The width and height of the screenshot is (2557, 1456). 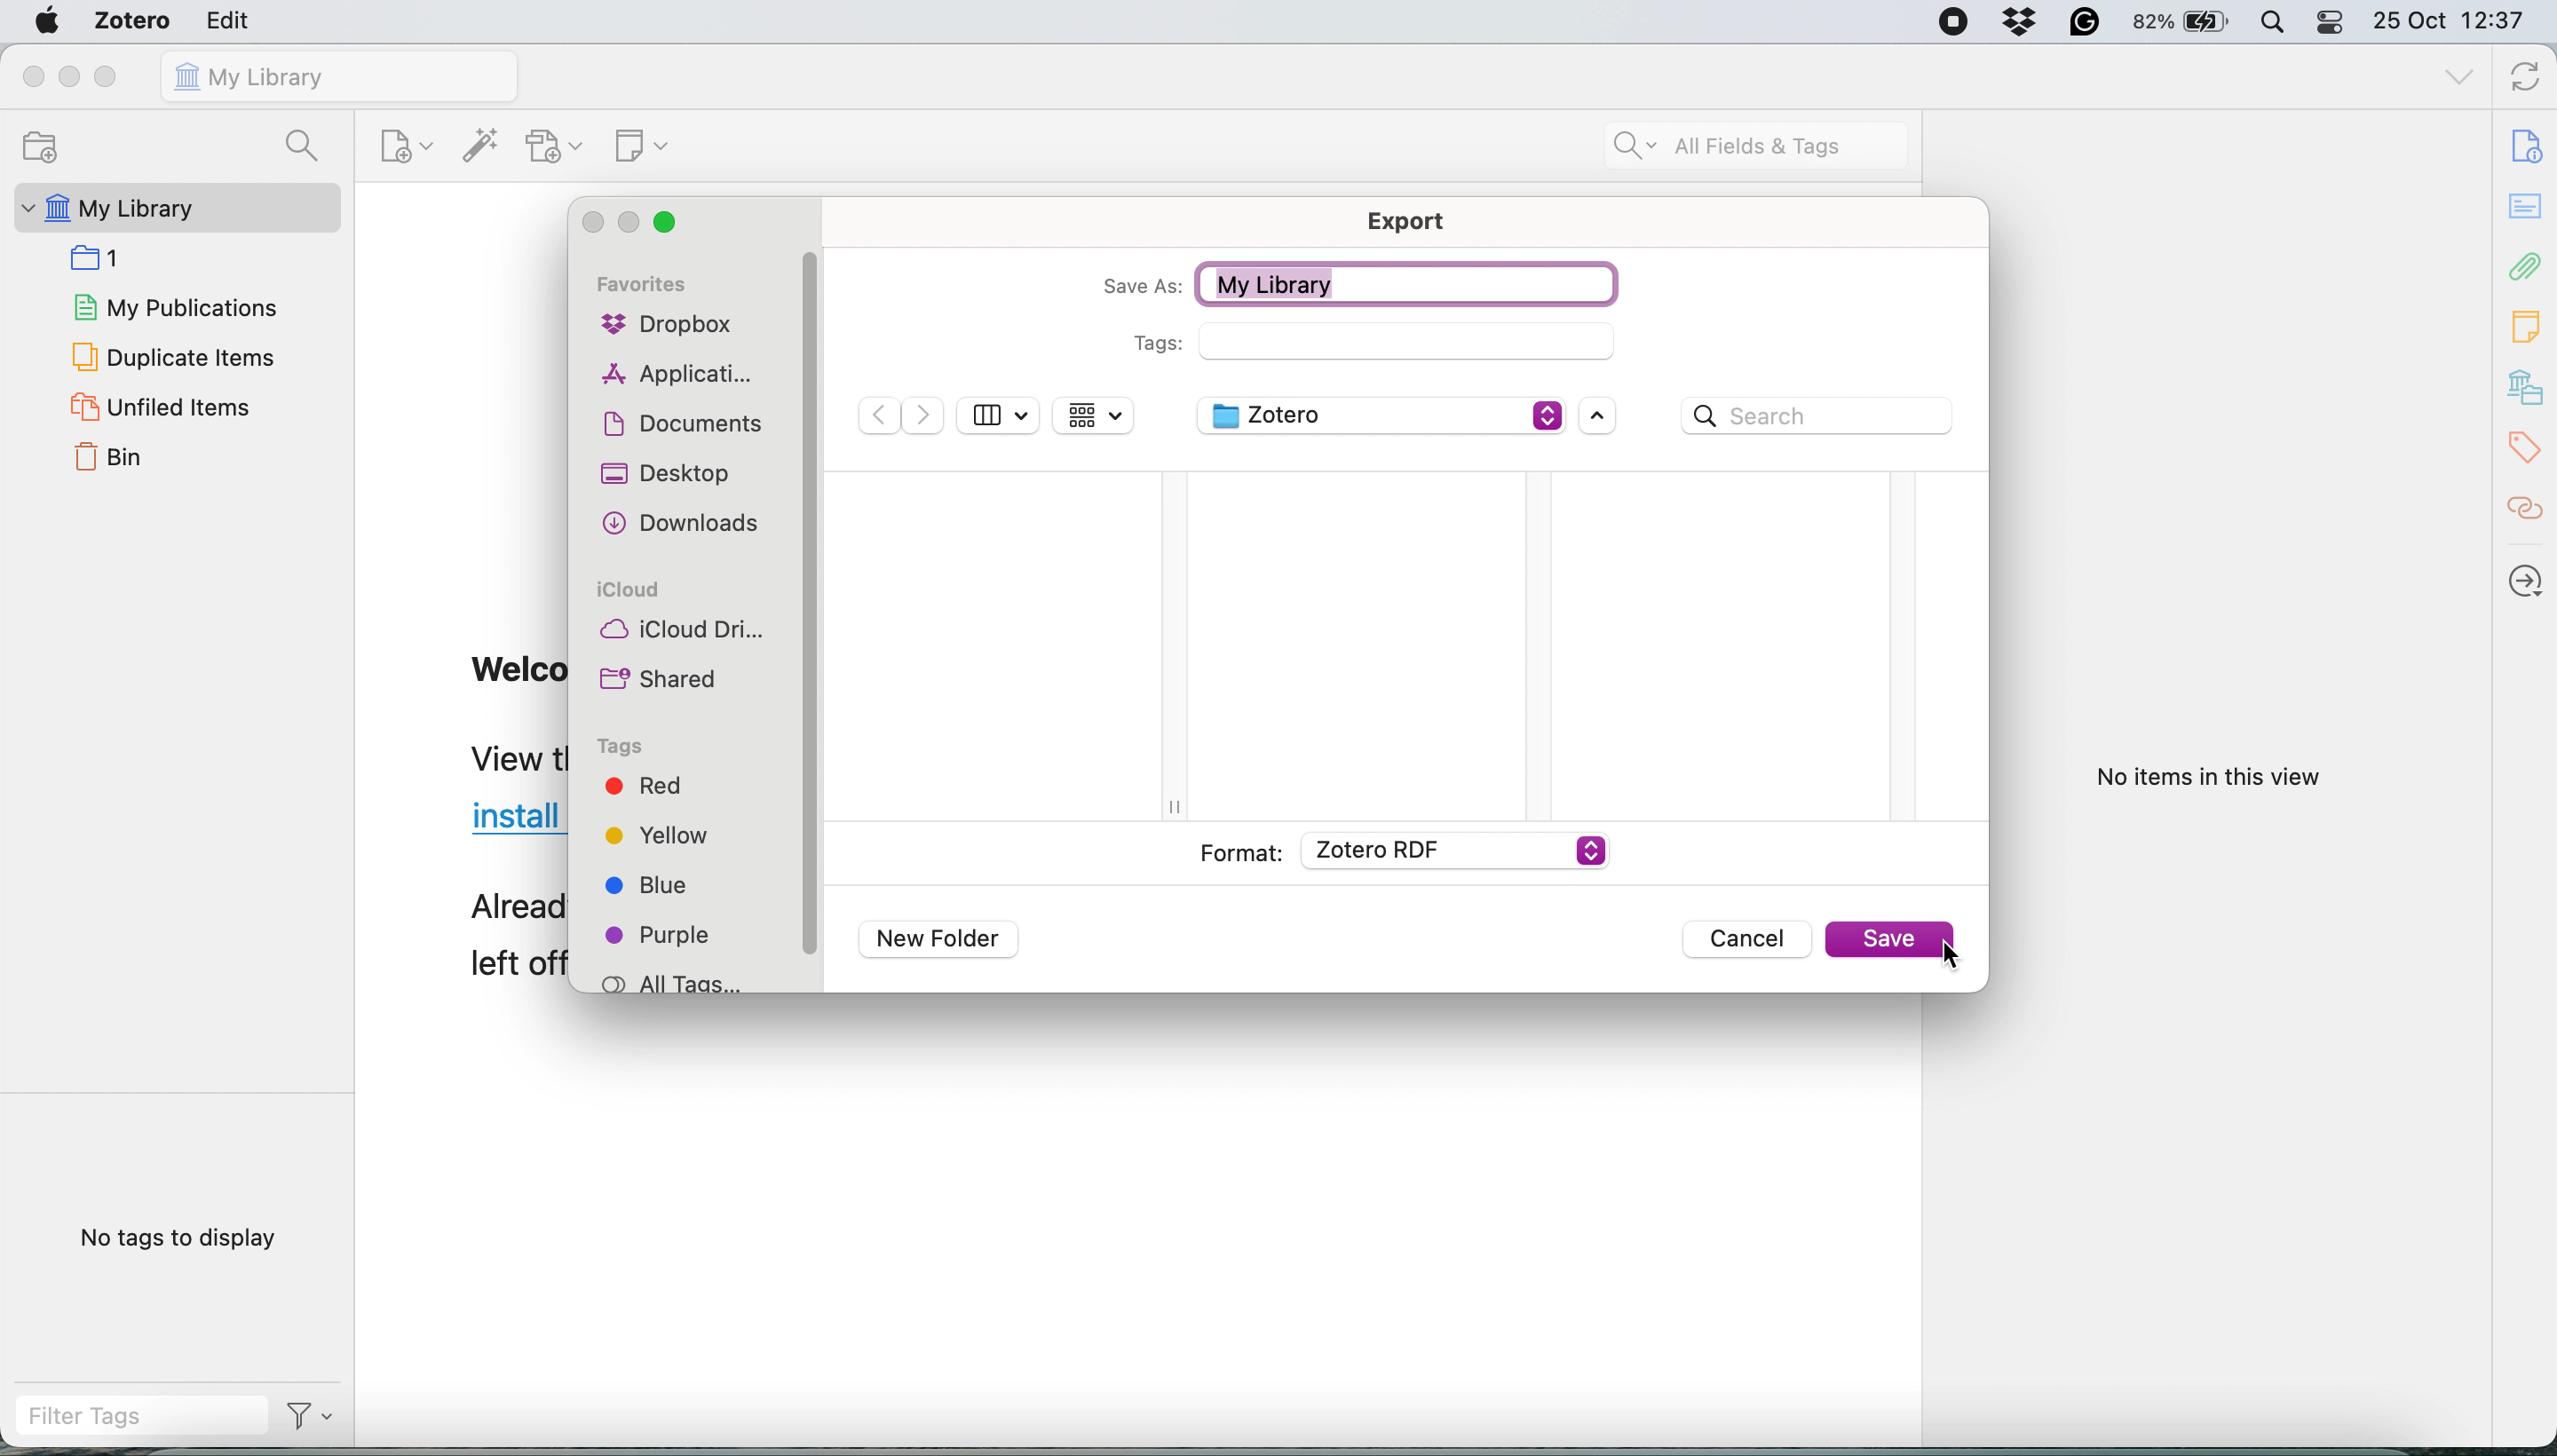 What do you see at coordinates (2182, 20) in the screenshot?
I see `82% battery` at bounding box center [2182, 20].